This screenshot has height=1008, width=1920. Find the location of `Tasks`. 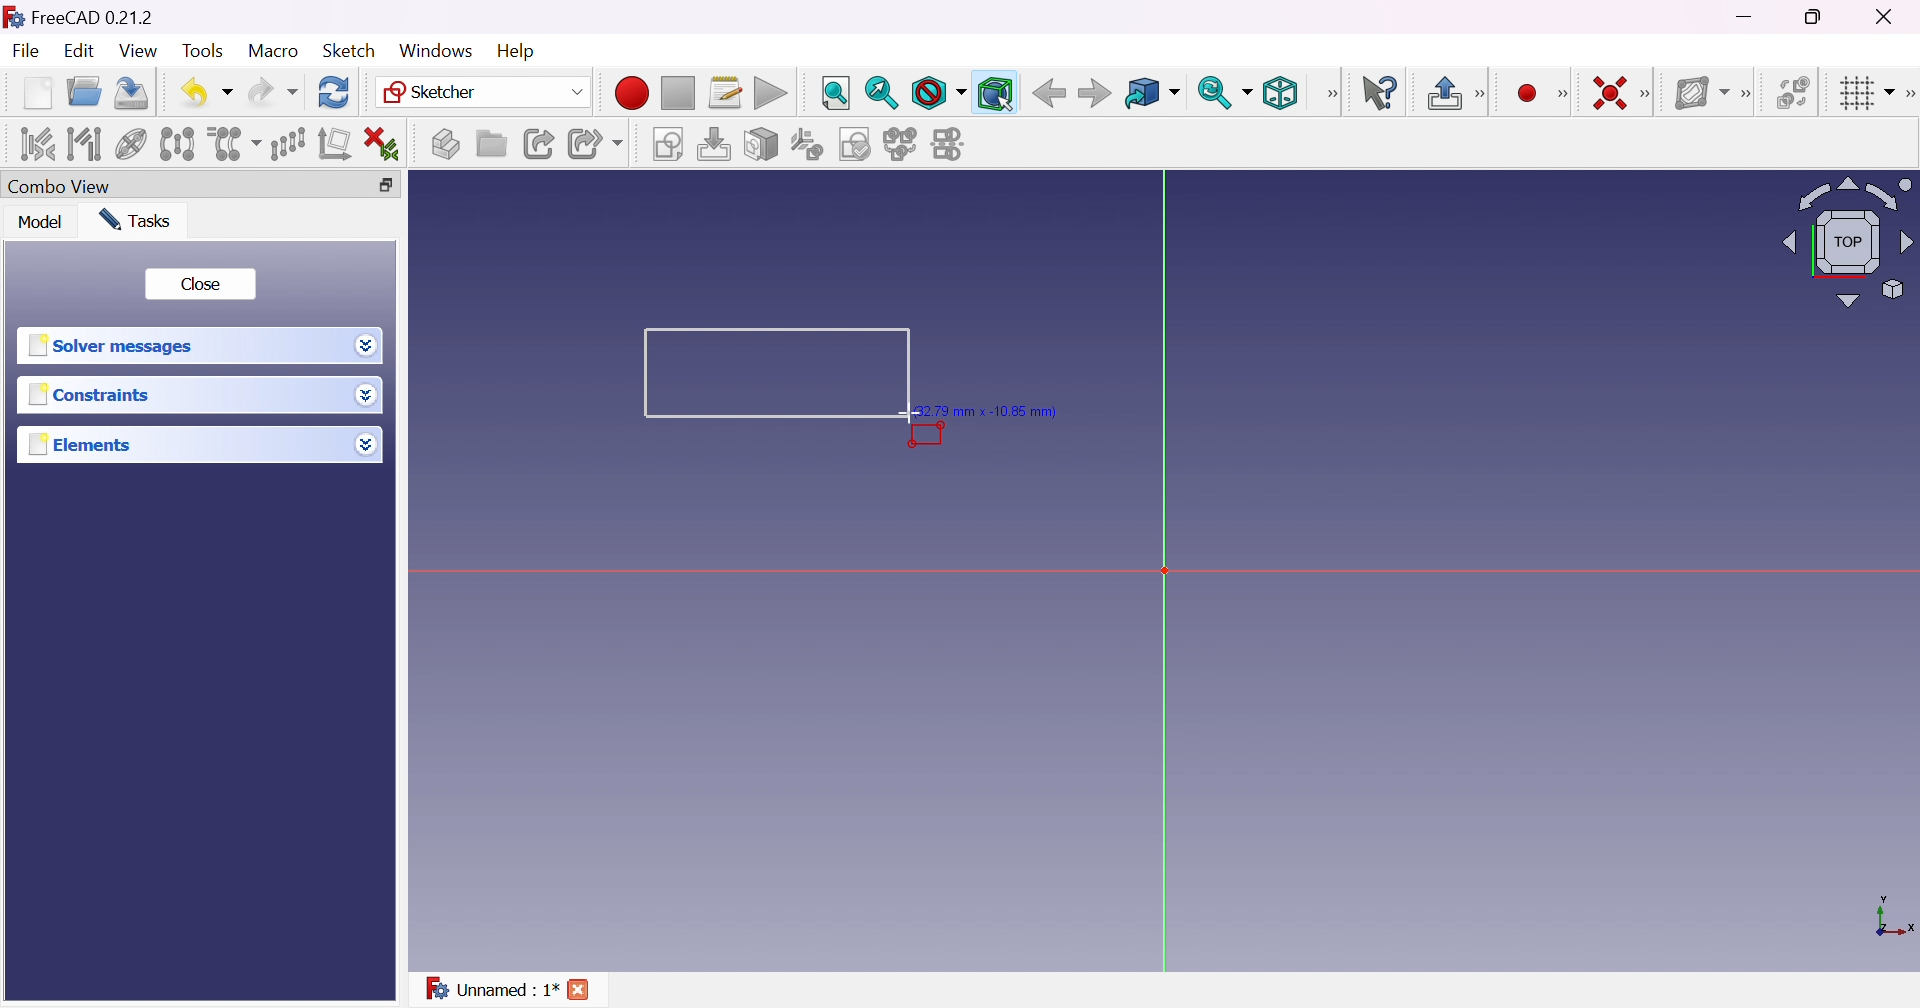

Tasks is located at coordinates (135, 220).